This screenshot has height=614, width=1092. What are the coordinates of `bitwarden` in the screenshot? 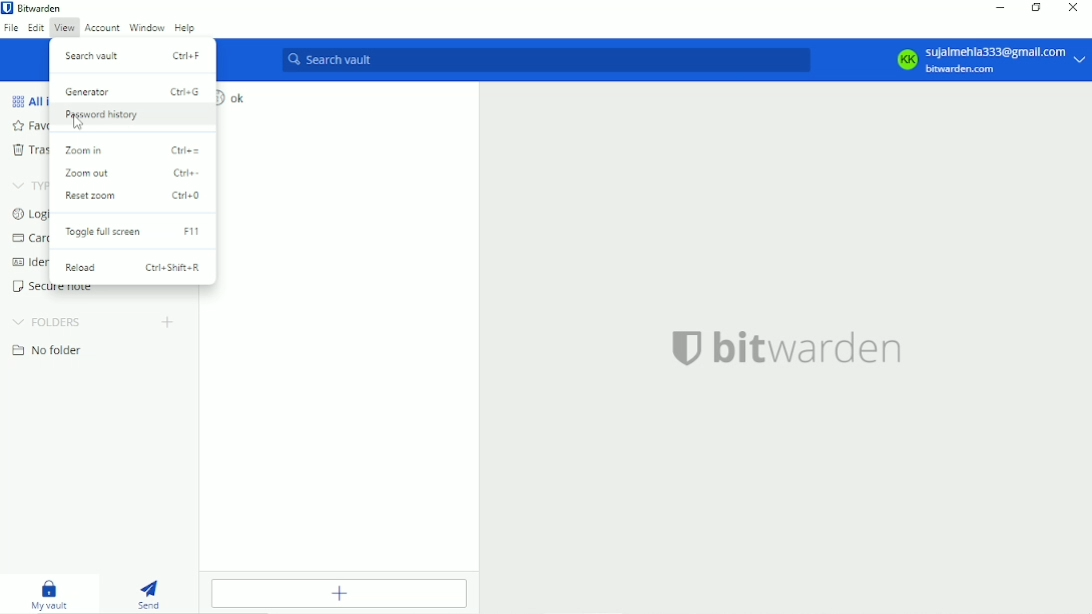 It's located at (788, 347).